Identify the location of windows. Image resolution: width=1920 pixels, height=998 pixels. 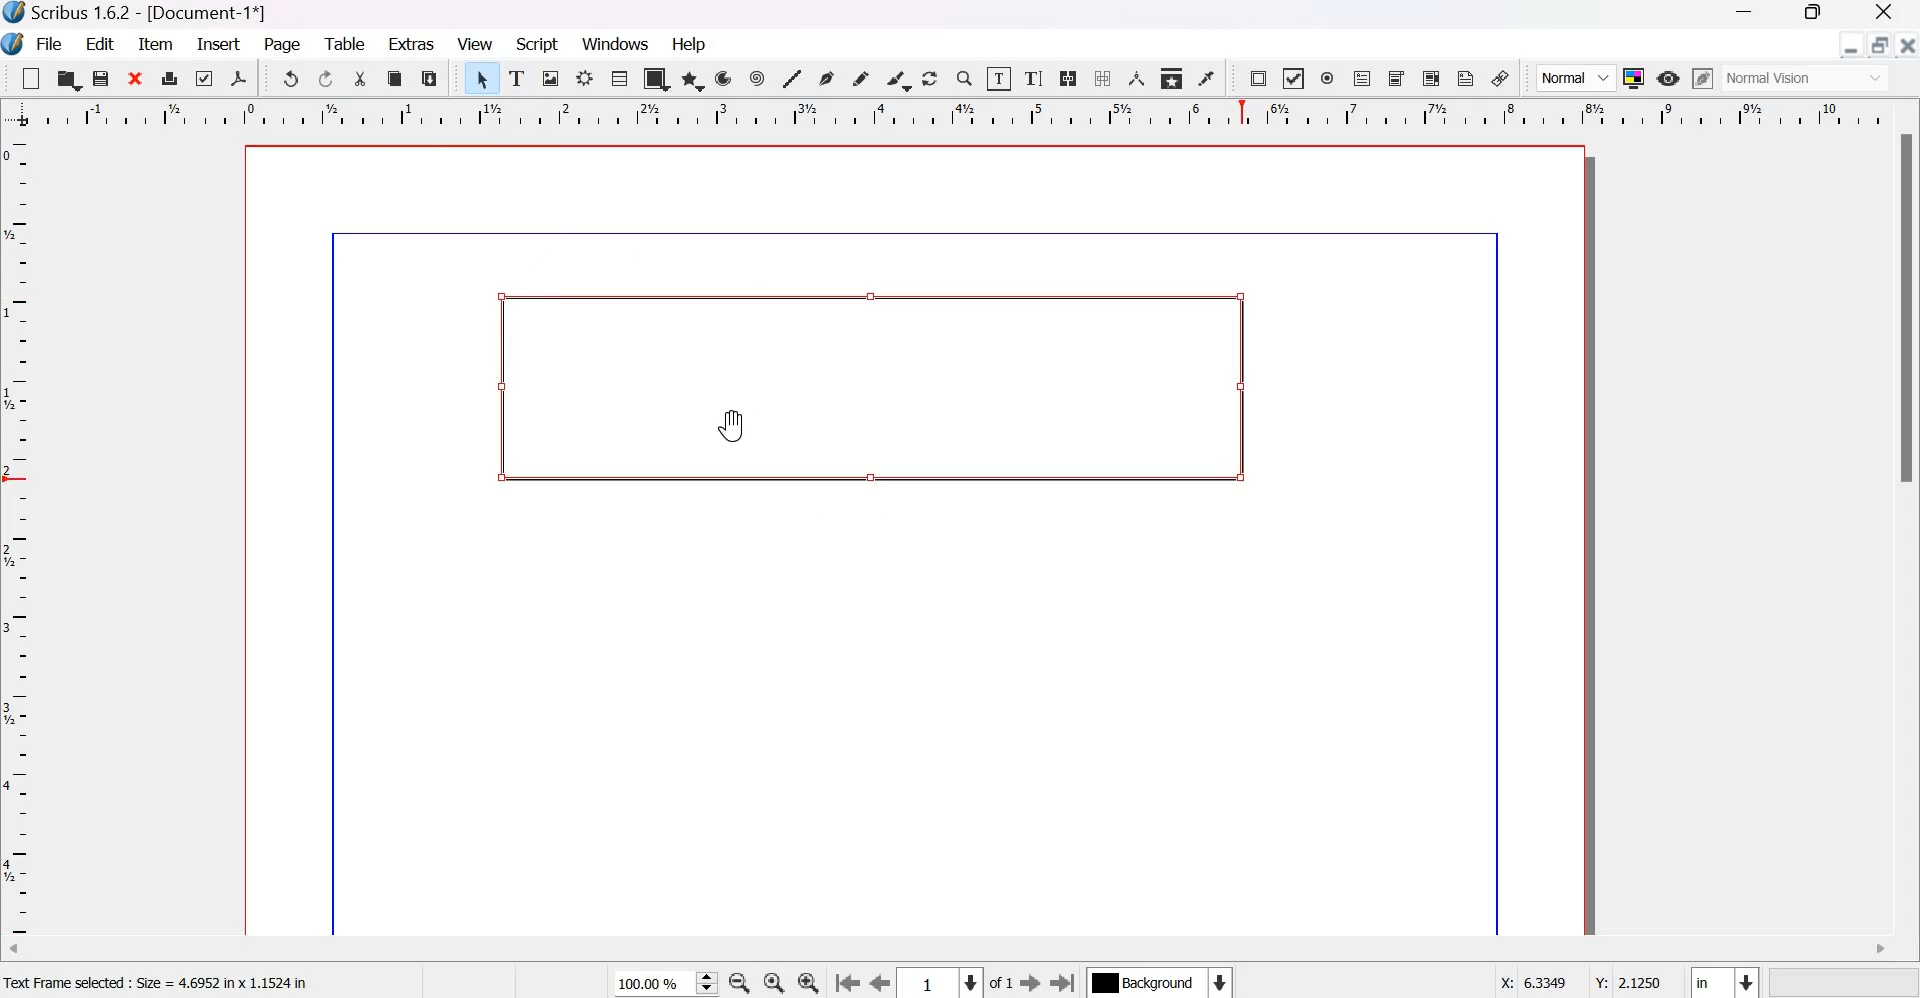
(618, 45).